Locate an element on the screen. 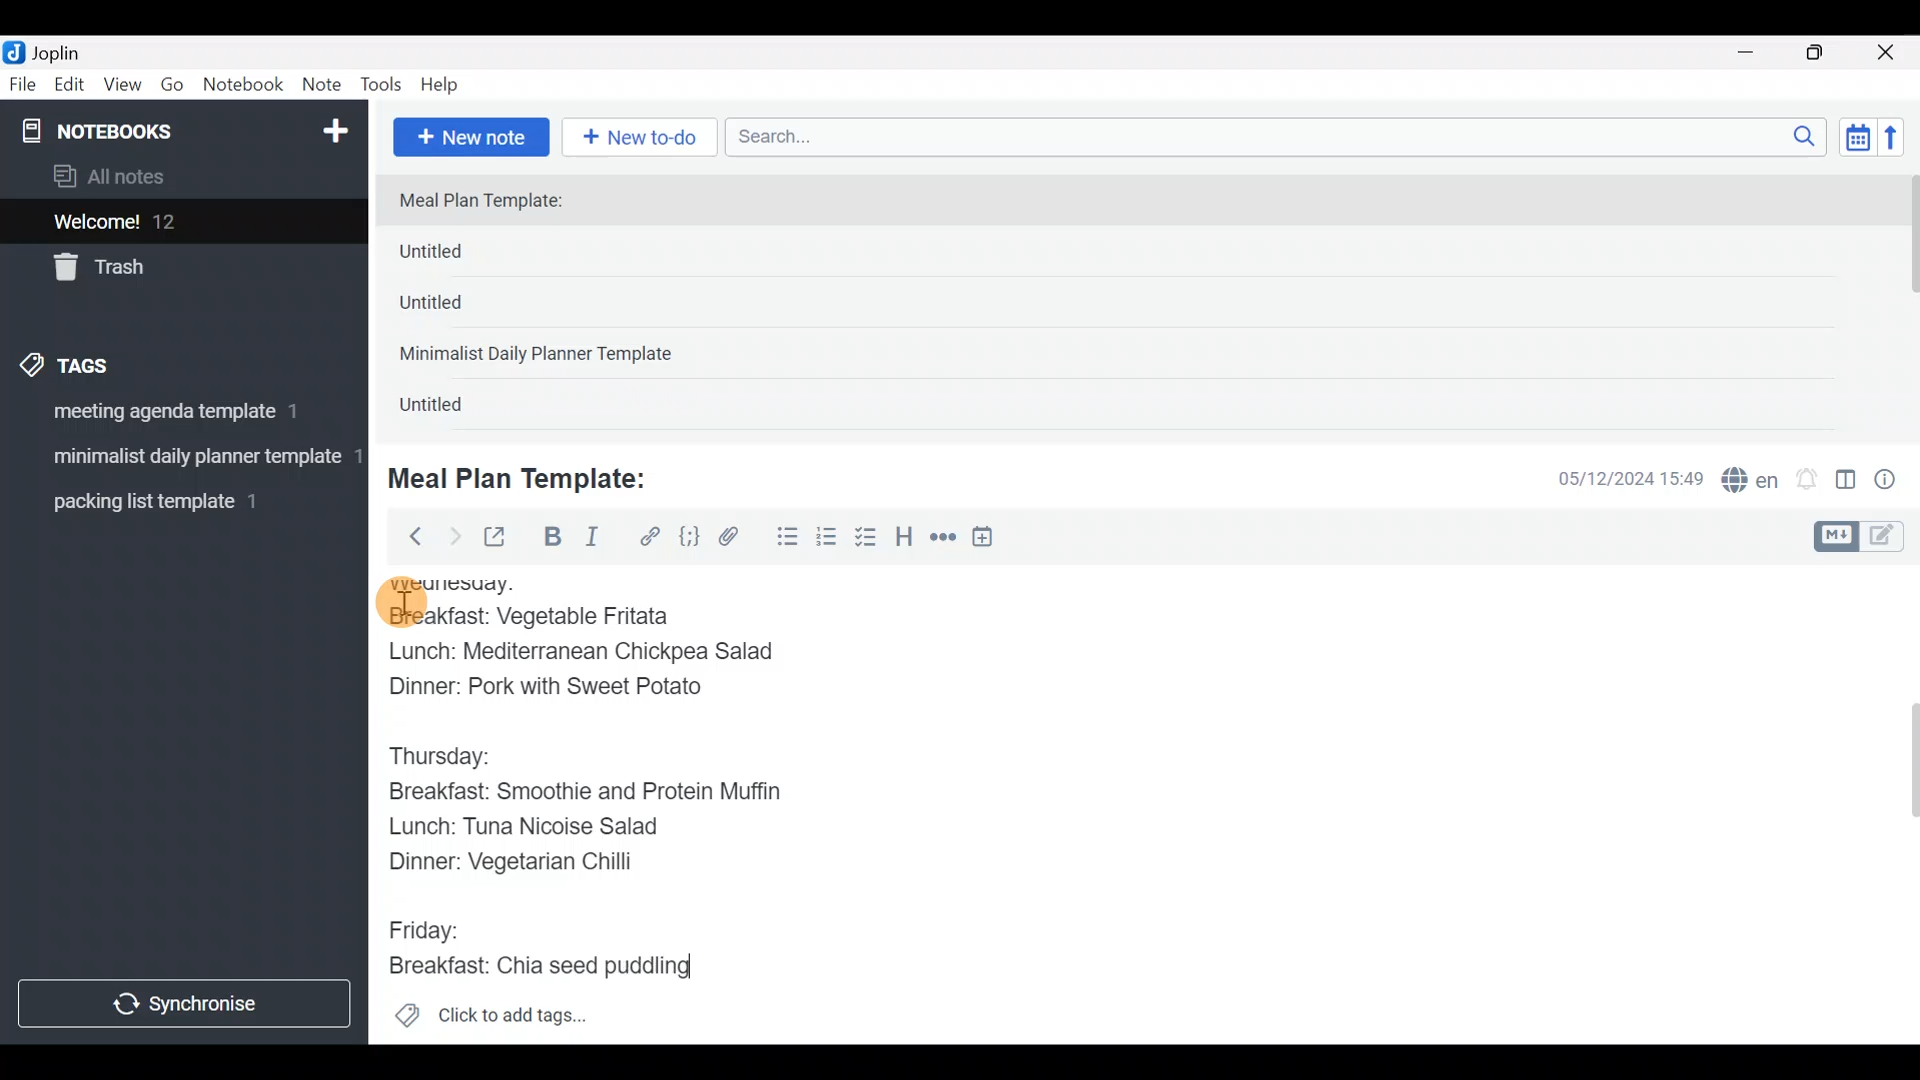 This screenshot has height=1080, width=1920. Dinner: Vegetarian Chilli is located at coordinates (521, 862).